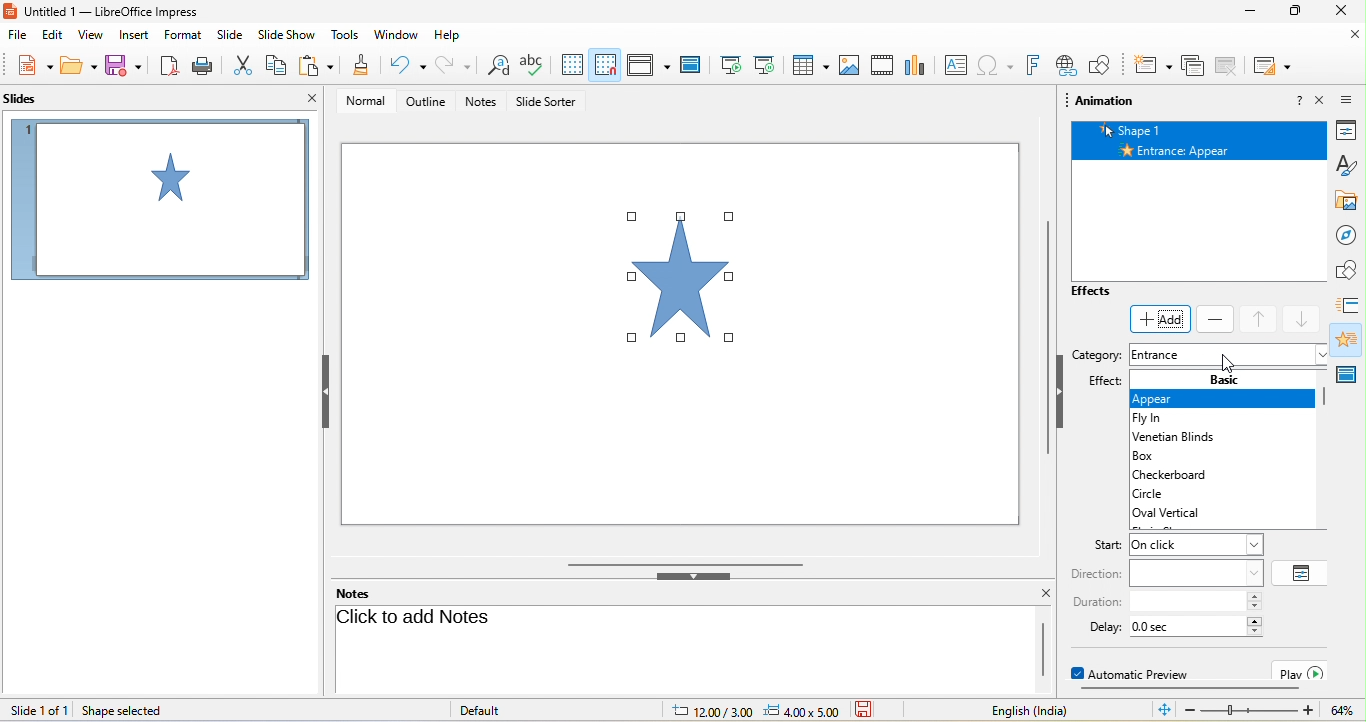 The width and height of the screenshot is (1366, 722). What do you see at coordinates (102, 11) in the screenshot?
I see `current window title: Untitled 1 — LibreOffice Impress` at bounding box center [102, 11].